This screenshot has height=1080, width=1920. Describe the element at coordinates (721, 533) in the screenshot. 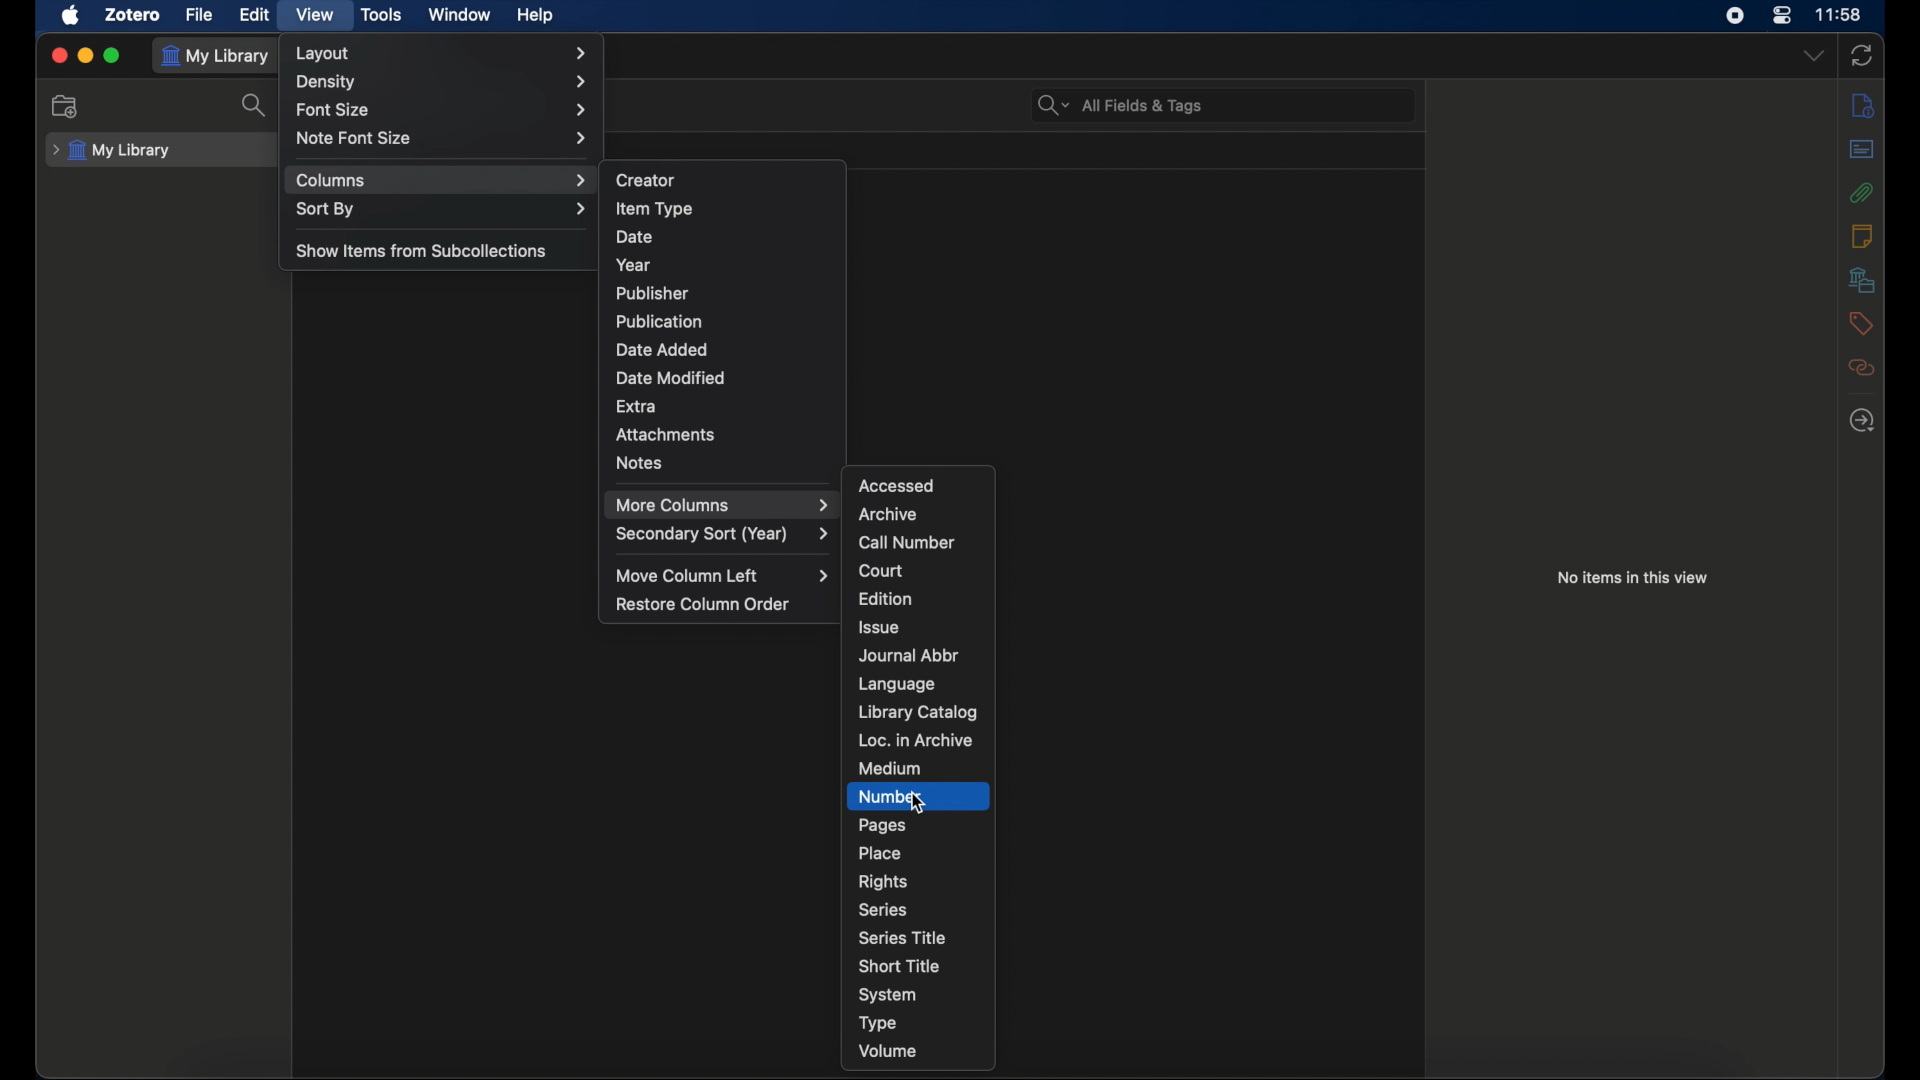

I see `secondary sort` at that location.